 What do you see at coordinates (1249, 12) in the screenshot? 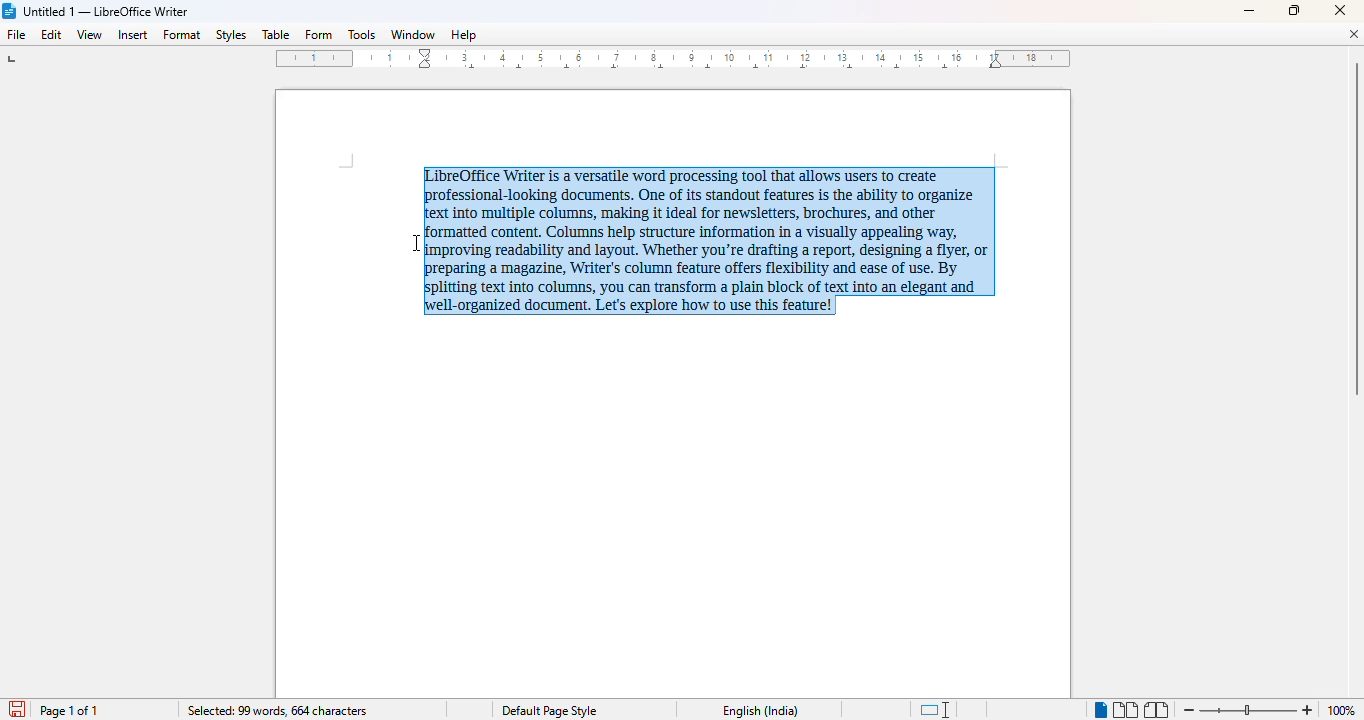
I see `minimize` at bounding box center [1249, 12].